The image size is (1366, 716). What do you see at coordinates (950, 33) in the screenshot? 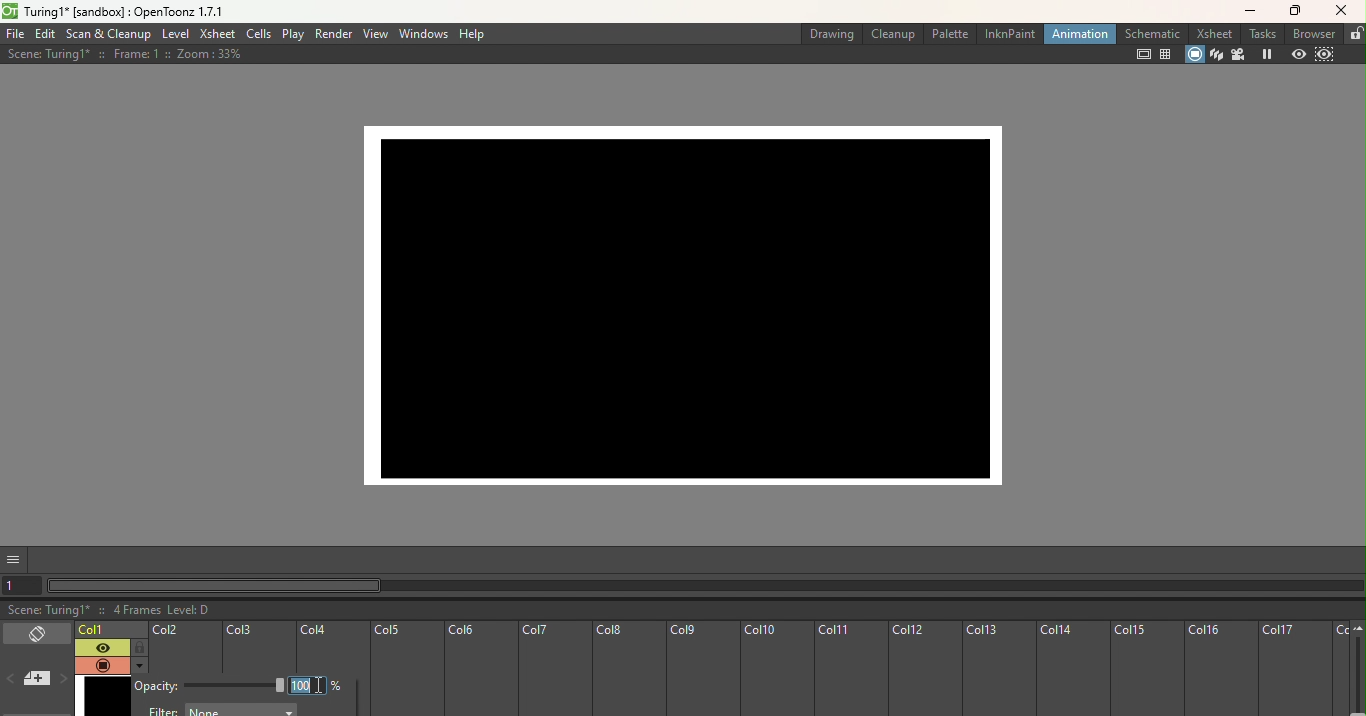
I see `Palette` at bounding box center [950, 33].